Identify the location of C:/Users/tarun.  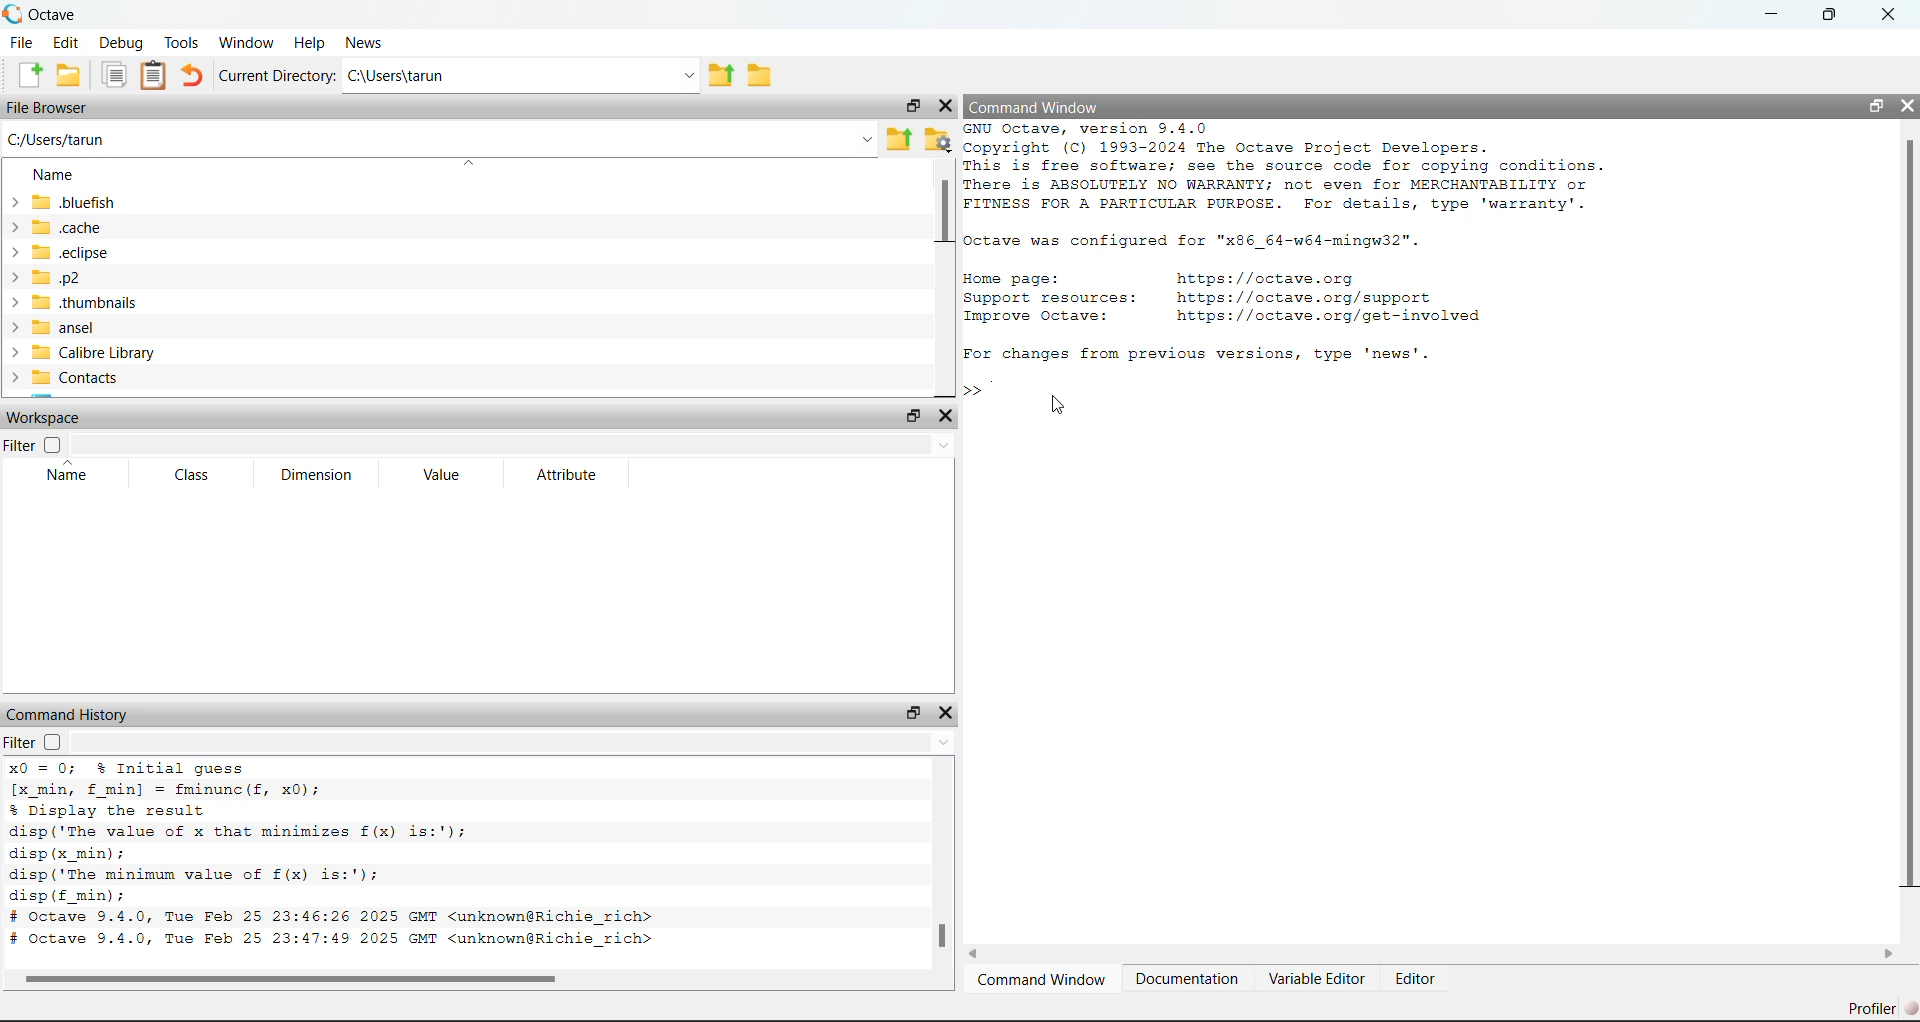
(62, 138).